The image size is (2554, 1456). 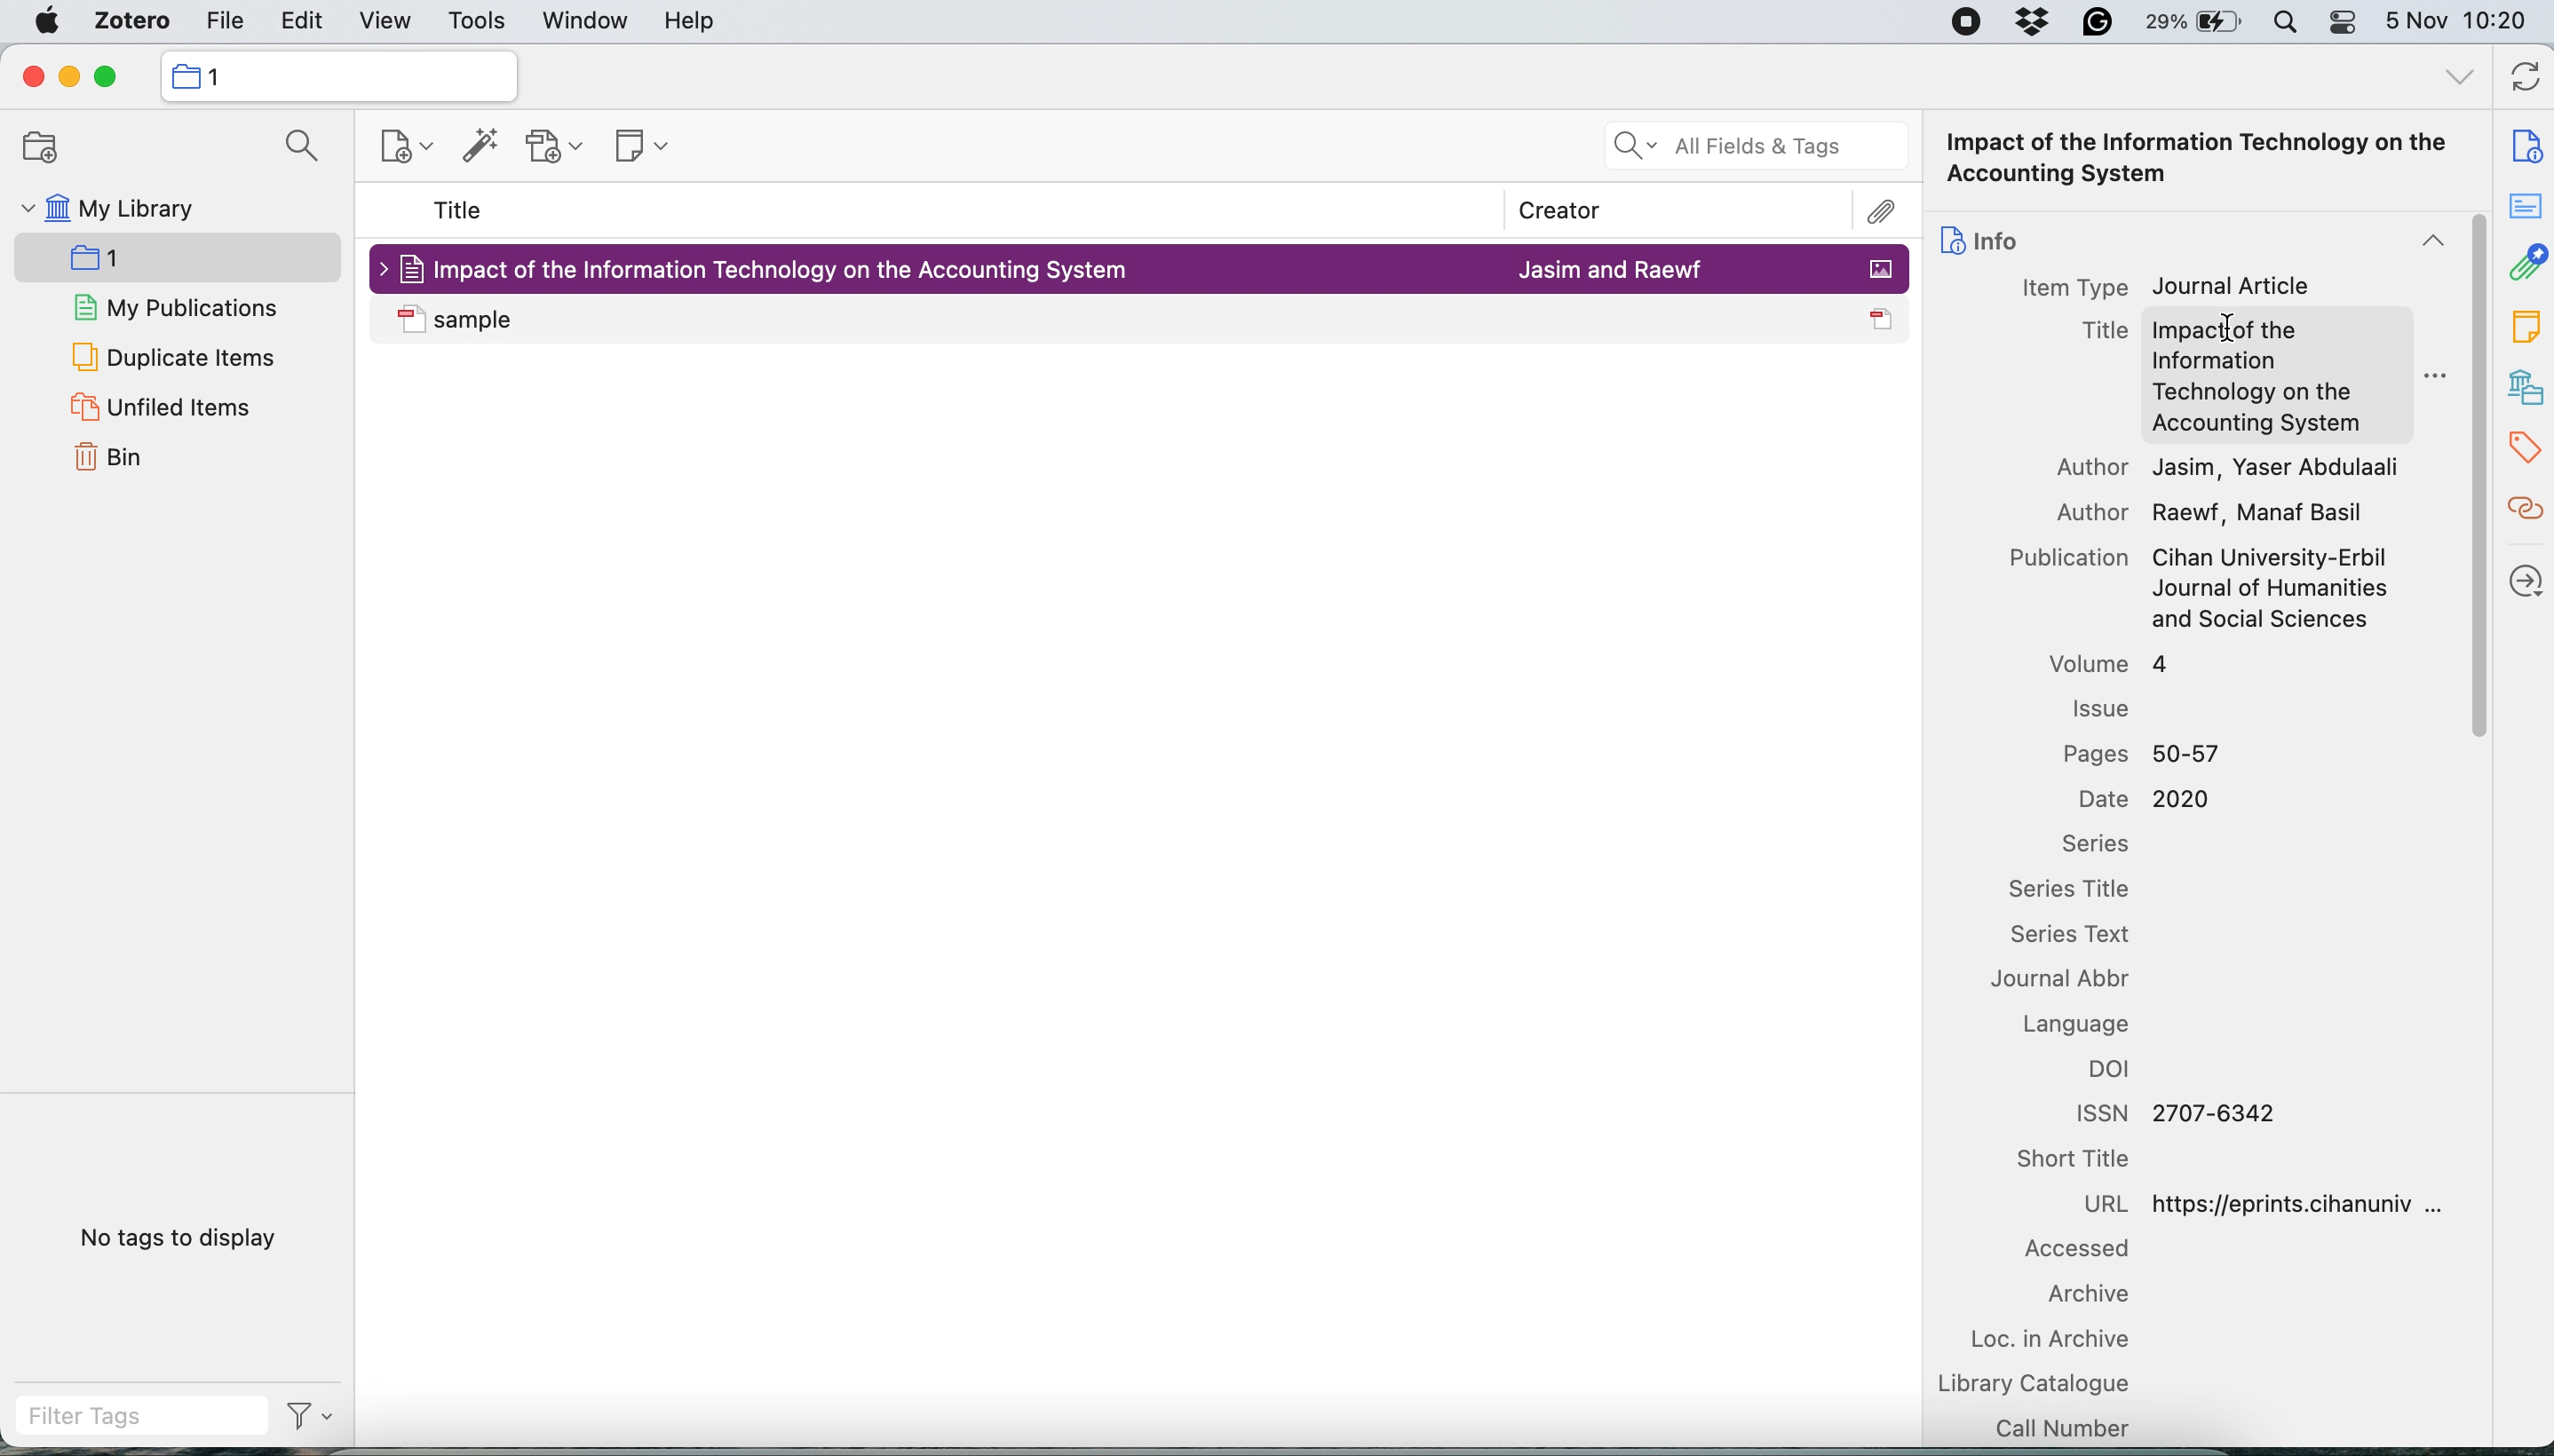 I want to click on archive, so click(x=2088, y=1294).